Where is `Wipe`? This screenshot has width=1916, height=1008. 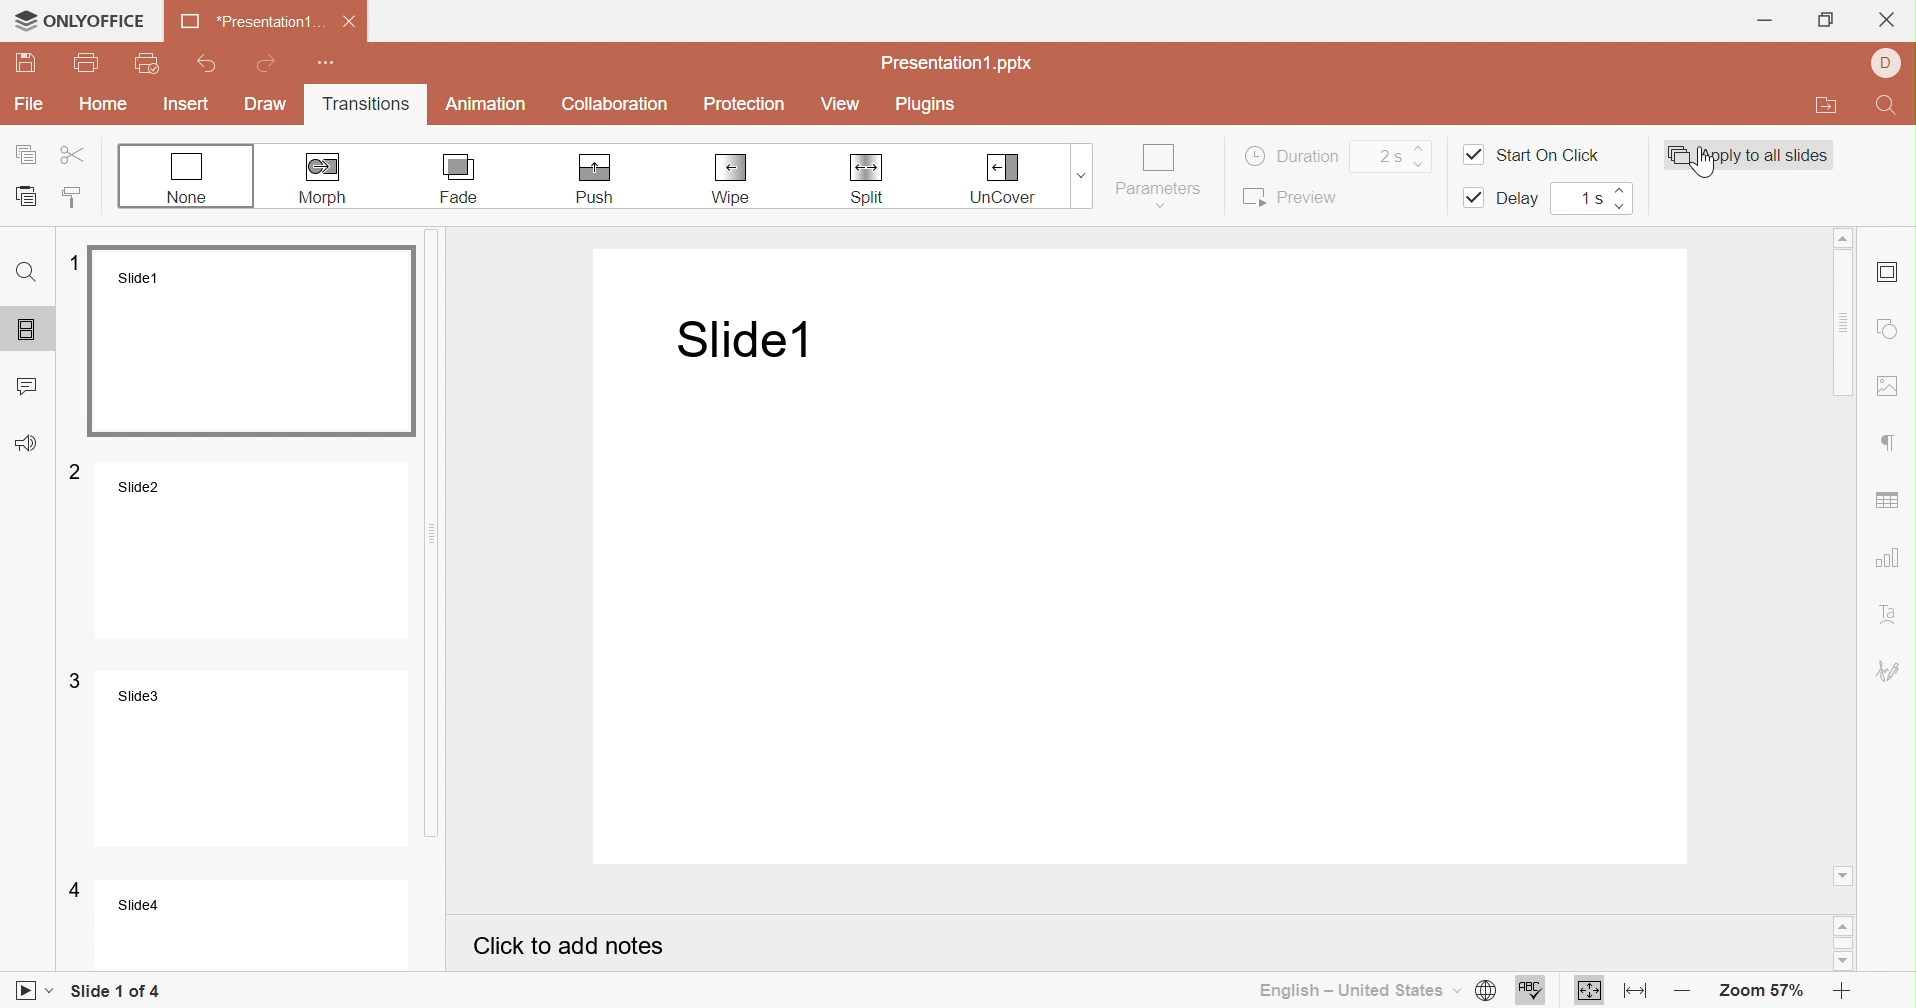
Wipe is located at coordinates (731, 178).